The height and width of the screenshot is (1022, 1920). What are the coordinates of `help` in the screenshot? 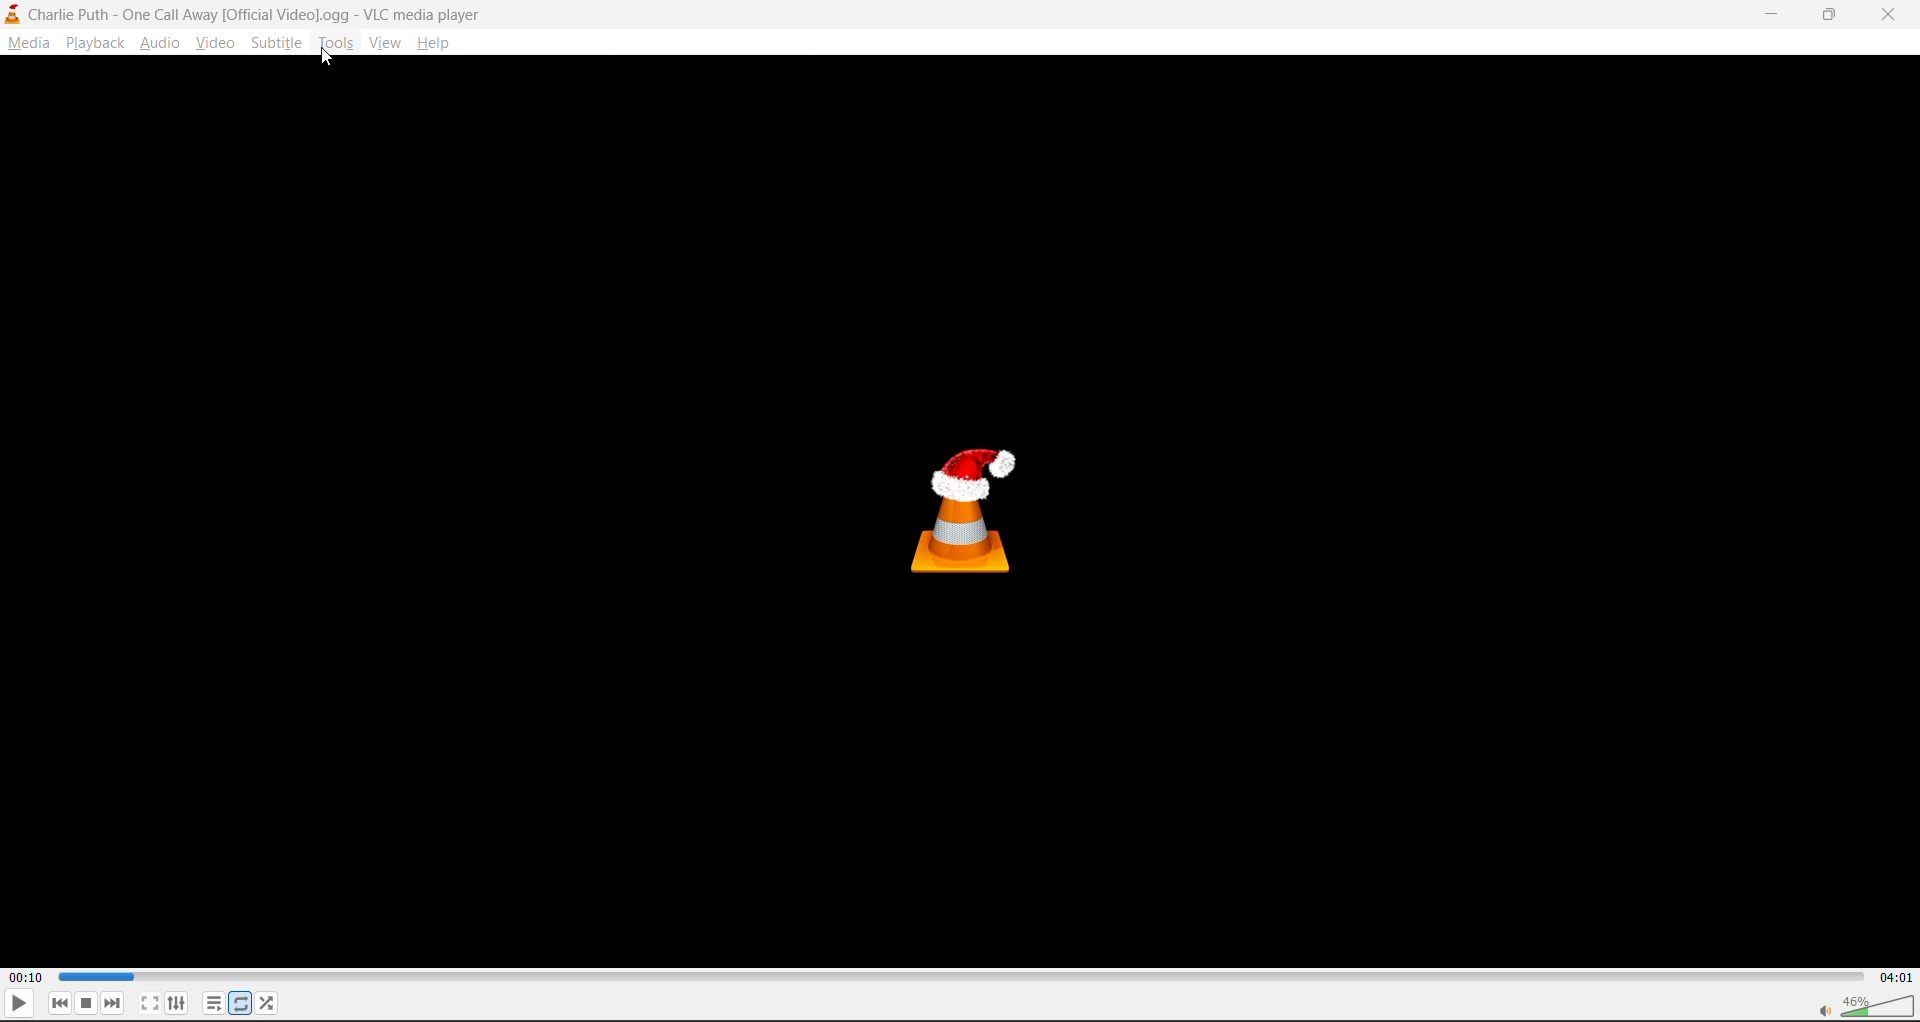 It's located at (438, 45).